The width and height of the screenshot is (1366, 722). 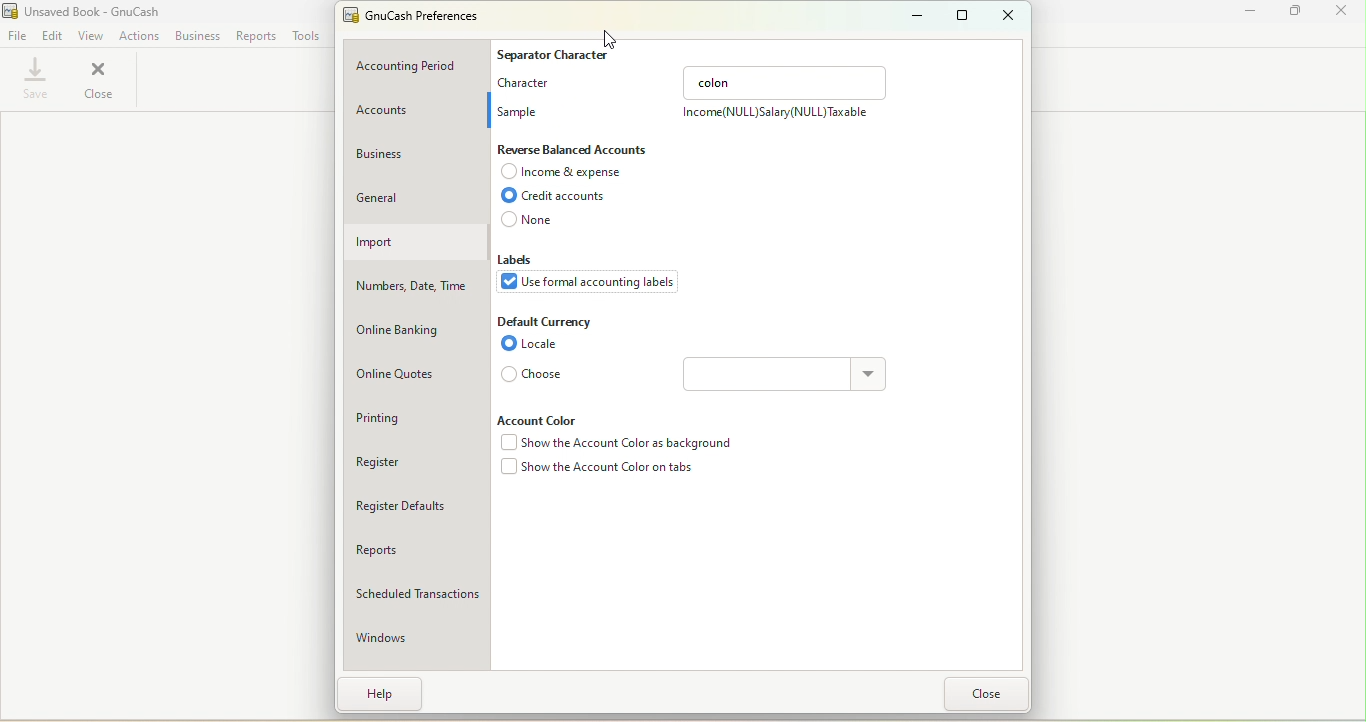 What do you see at coordinates (414, 242) in the screenshot?
I see `Import` at bounding box center [414, 242].